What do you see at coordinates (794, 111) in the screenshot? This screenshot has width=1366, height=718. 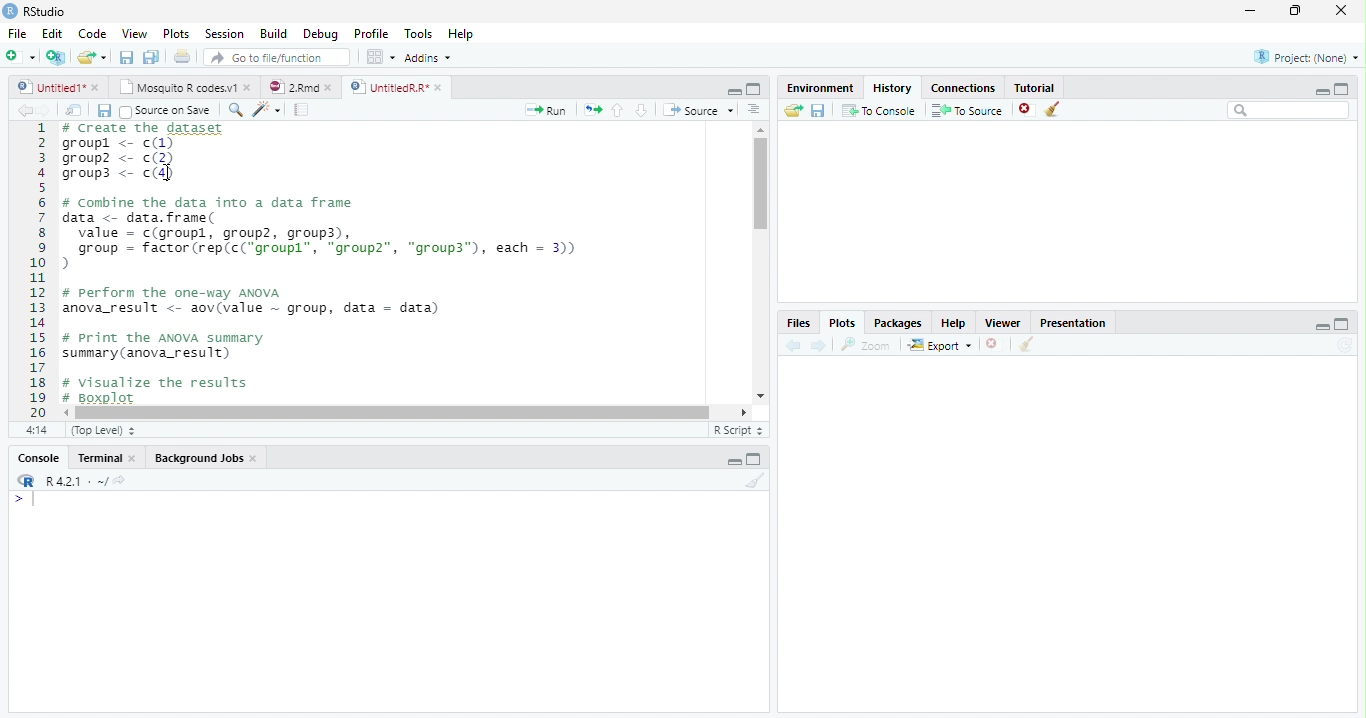 I see `Load Workspace` at bounding box center [794, 111].